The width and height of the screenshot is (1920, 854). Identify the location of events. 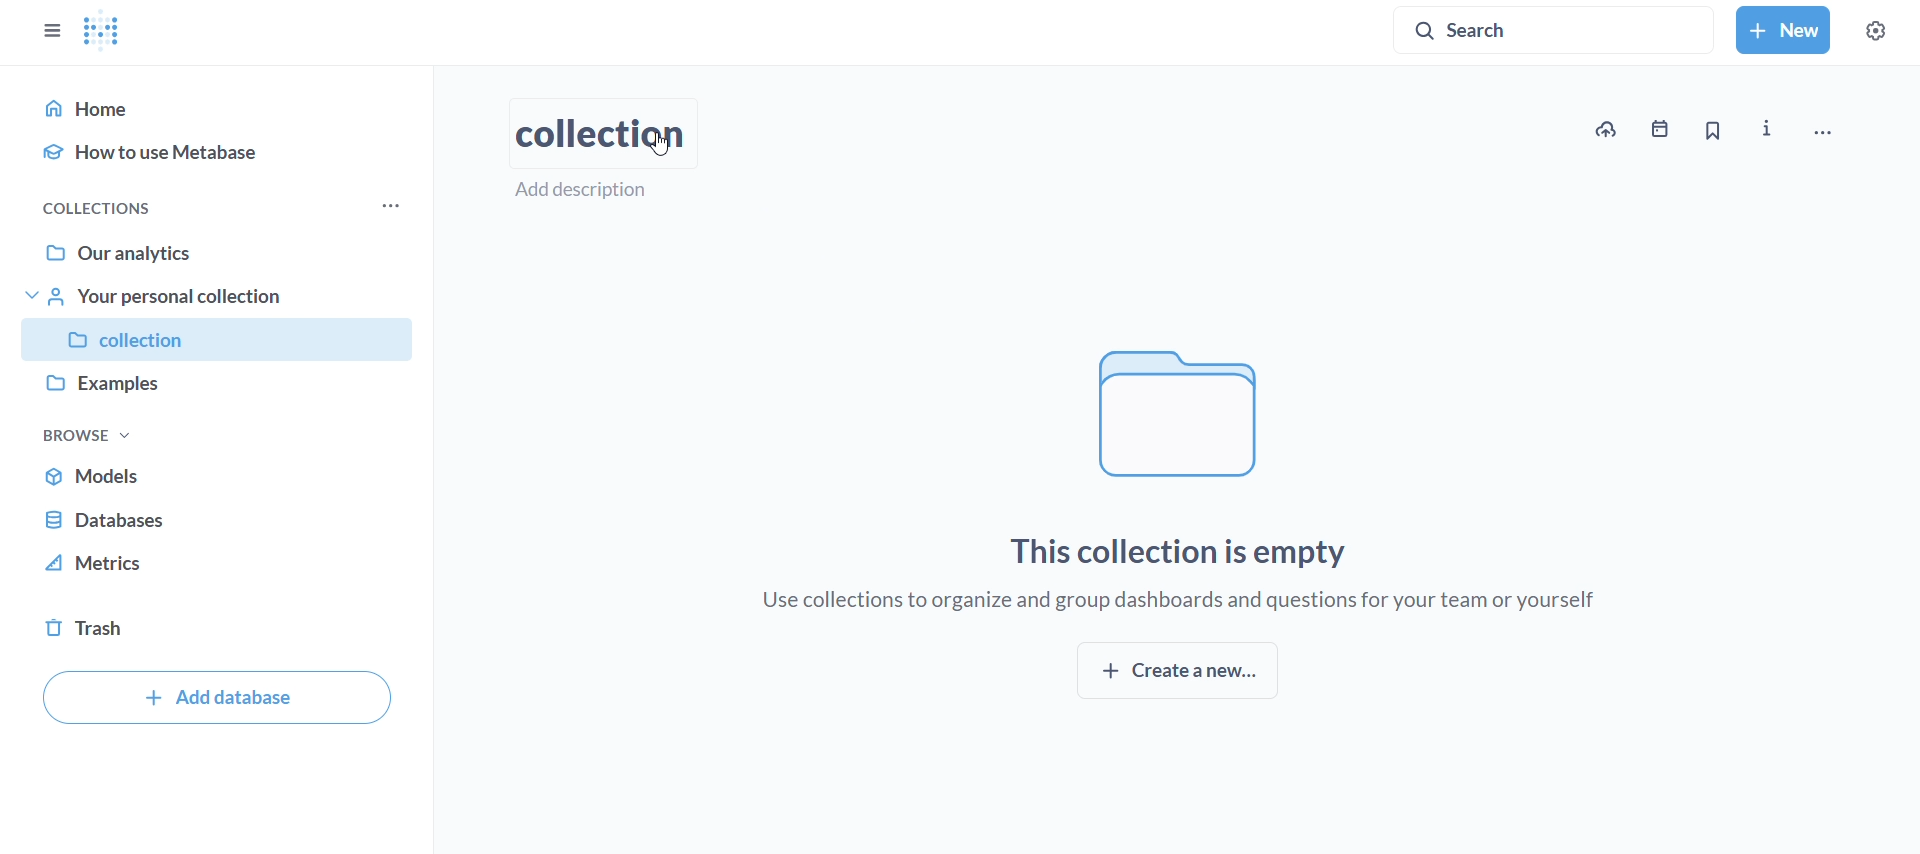
(1664, 129).